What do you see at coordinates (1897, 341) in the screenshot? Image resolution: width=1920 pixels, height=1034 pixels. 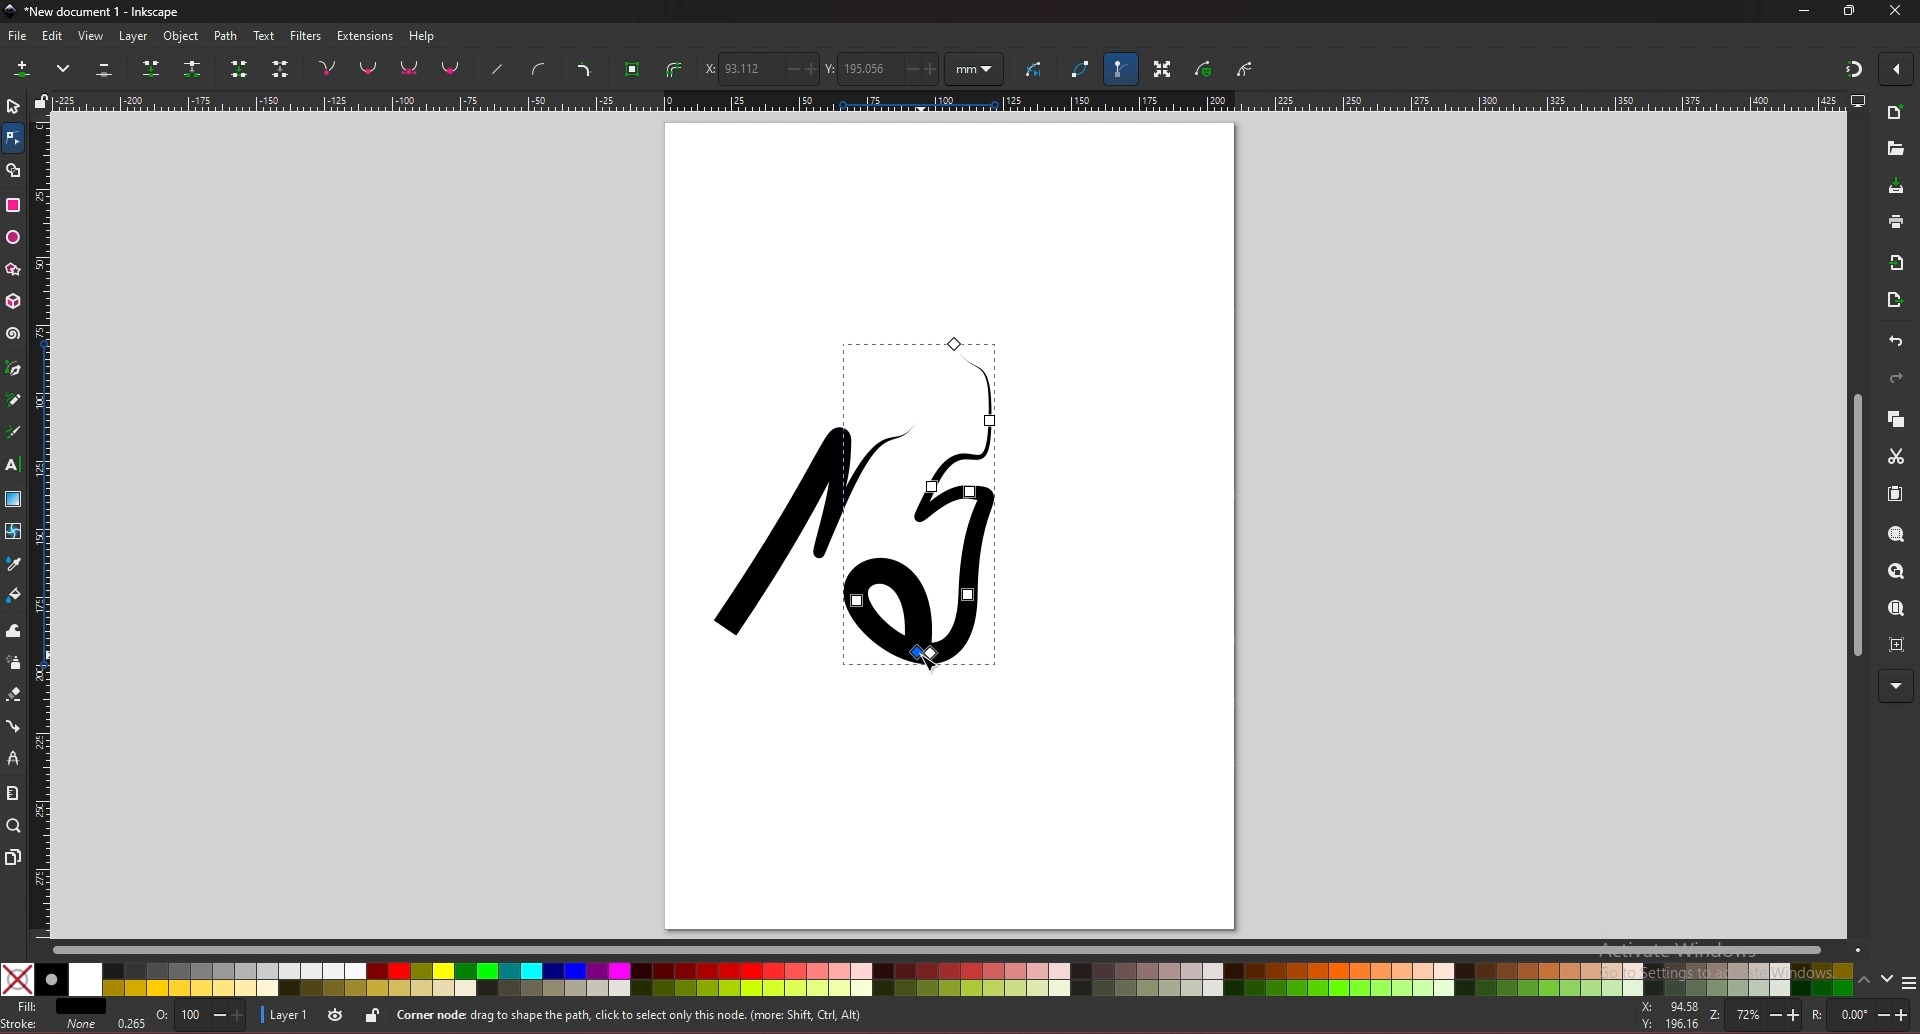 I see `undo` at bounding box center [1897, 341].